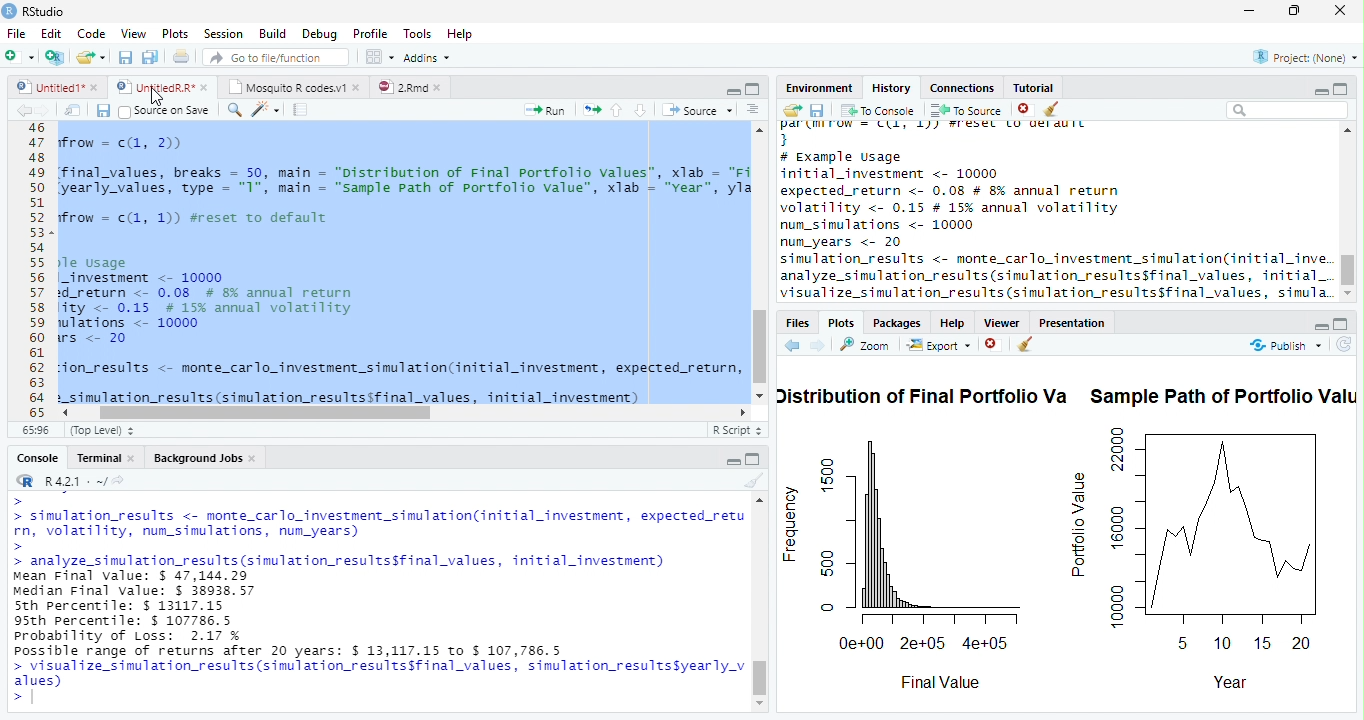 The height and width of the screenshot is (720, 1364). Describe the element at coordinates (1232, 683) in the screenshot. I see `Year` at that location.